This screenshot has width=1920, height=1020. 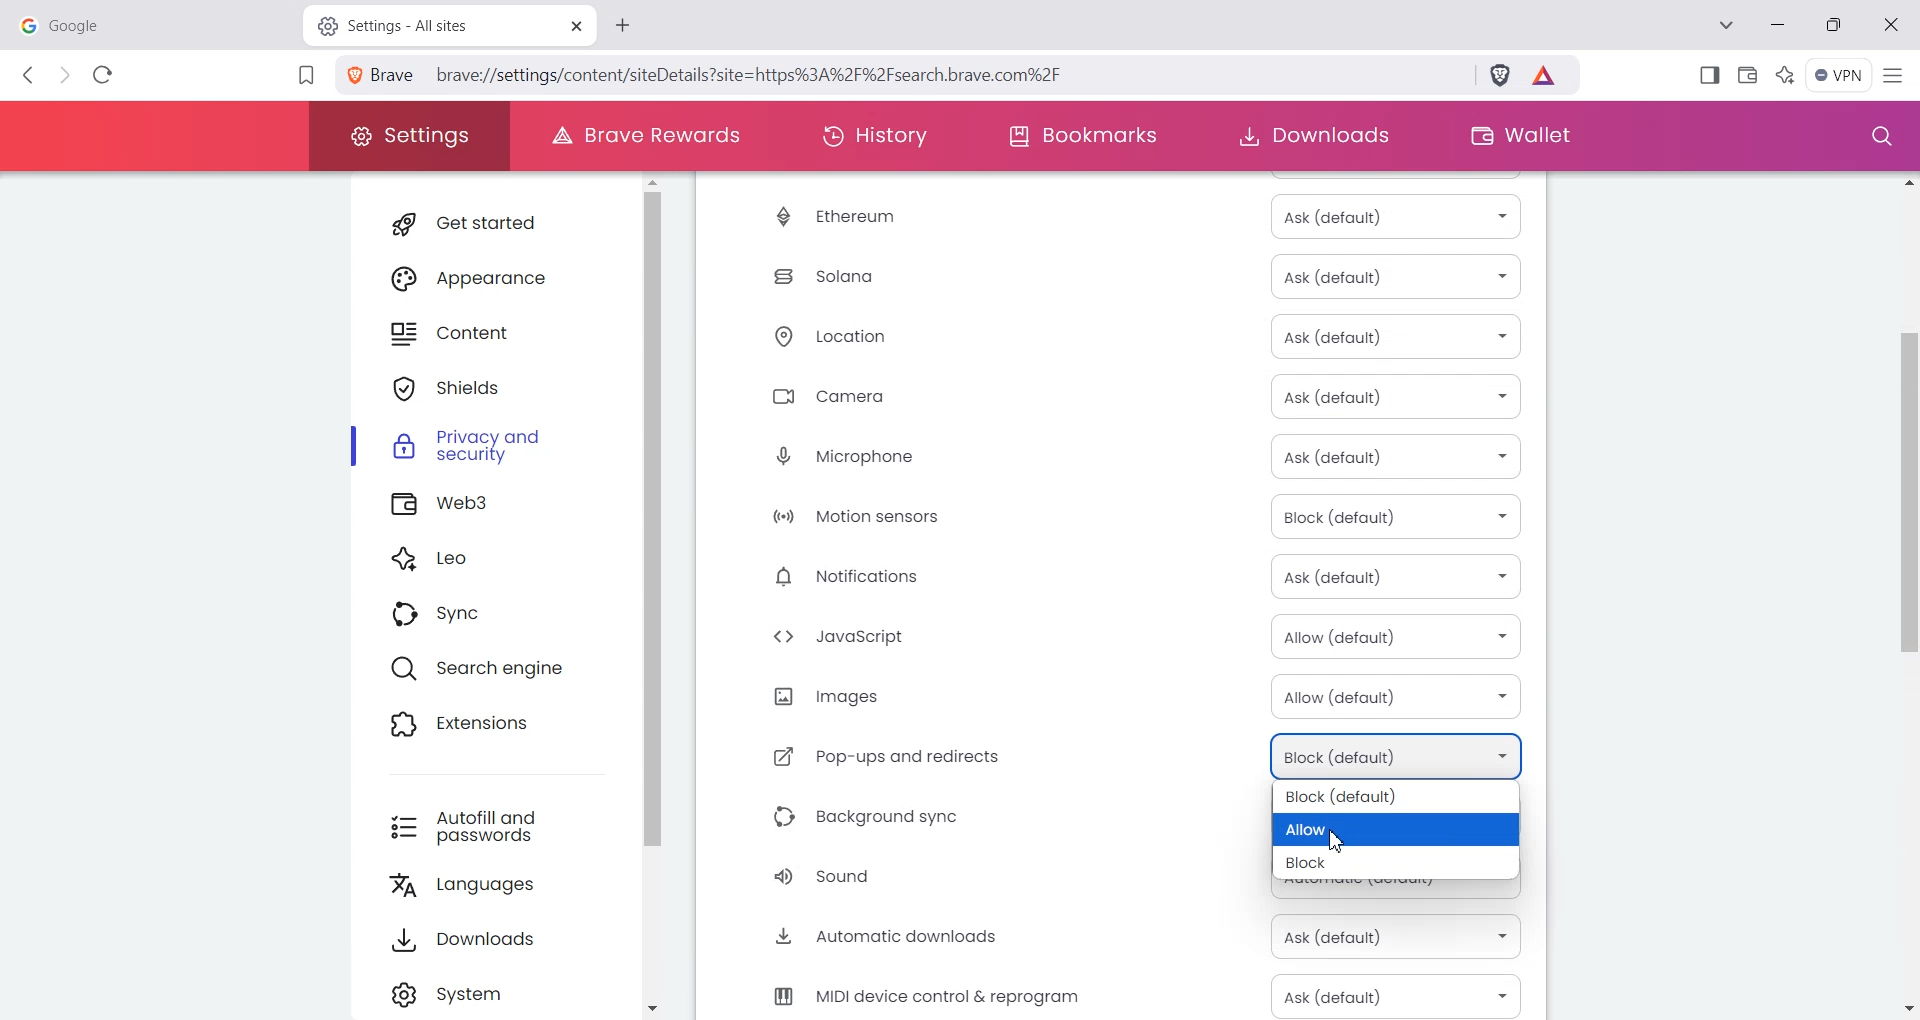 What do you see at coordinates (1312, 136) in the screenshot?
I see `Downloads` at bounding box center [1312, 136].